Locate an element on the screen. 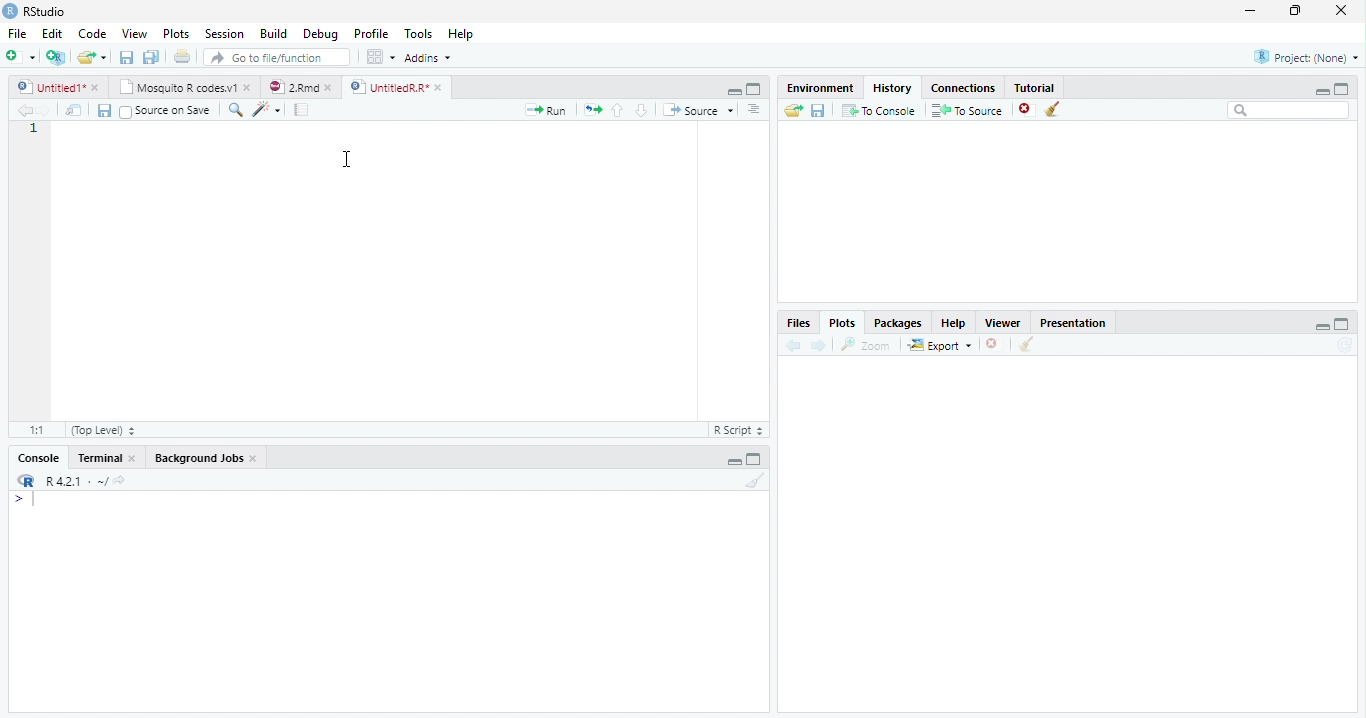 The height and width of the screenshot is (718, 1366). To Console is located at coordinates (880, 111).